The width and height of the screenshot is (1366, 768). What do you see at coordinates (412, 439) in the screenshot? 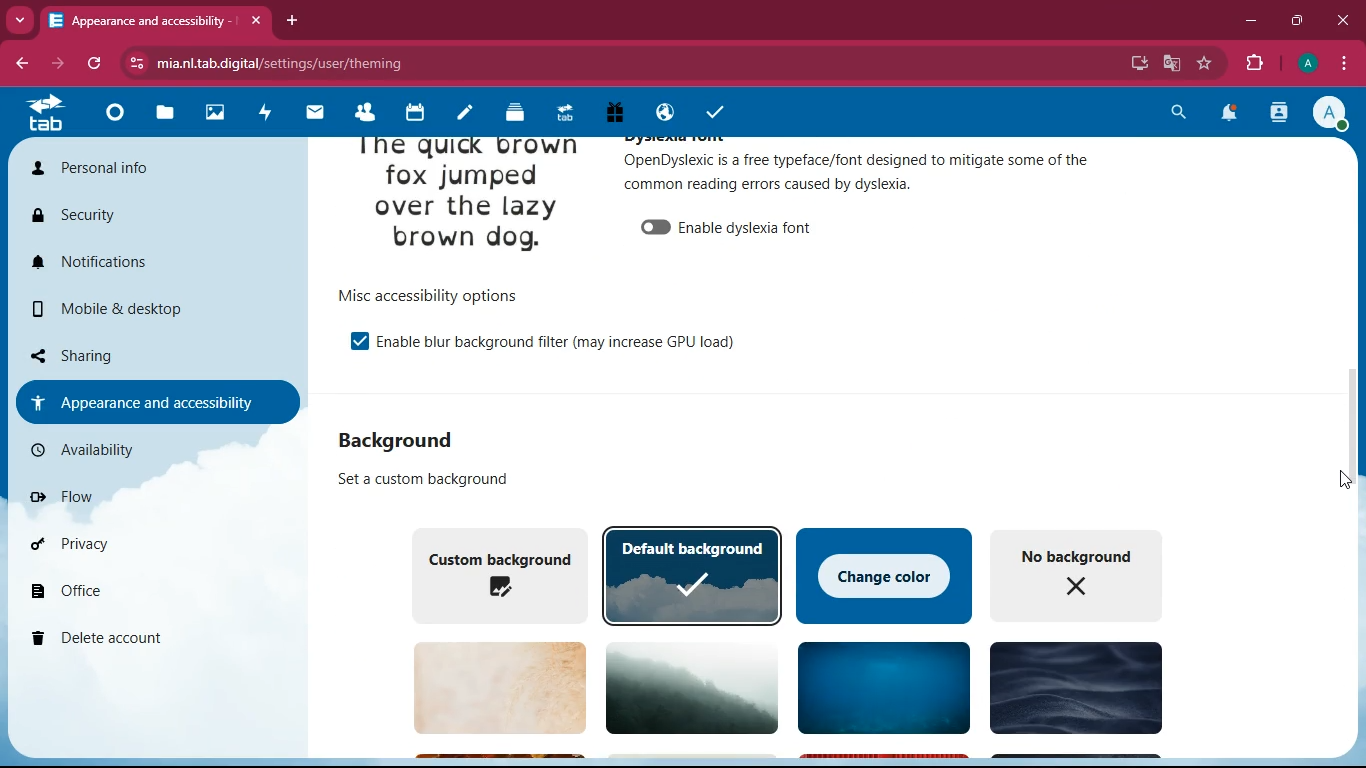
I see `background` at bounding box center [412, 439].